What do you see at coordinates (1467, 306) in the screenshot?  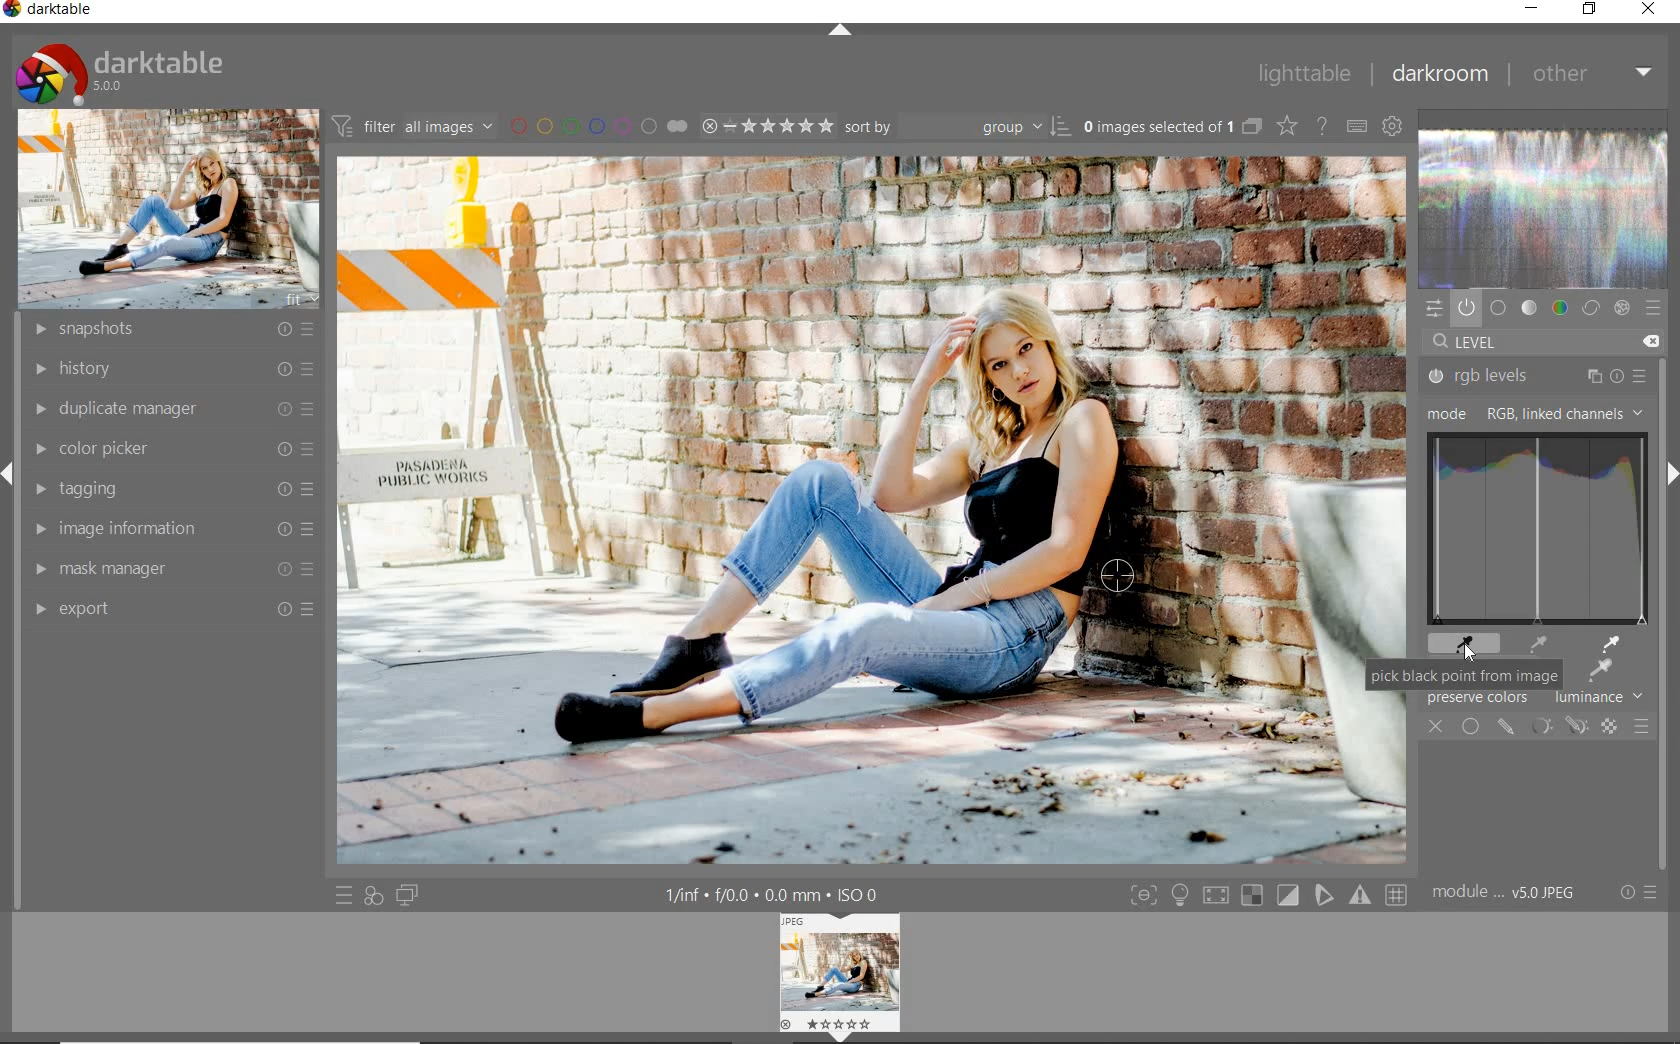 I see `show only active modules` at bounding box center [1467, 306].